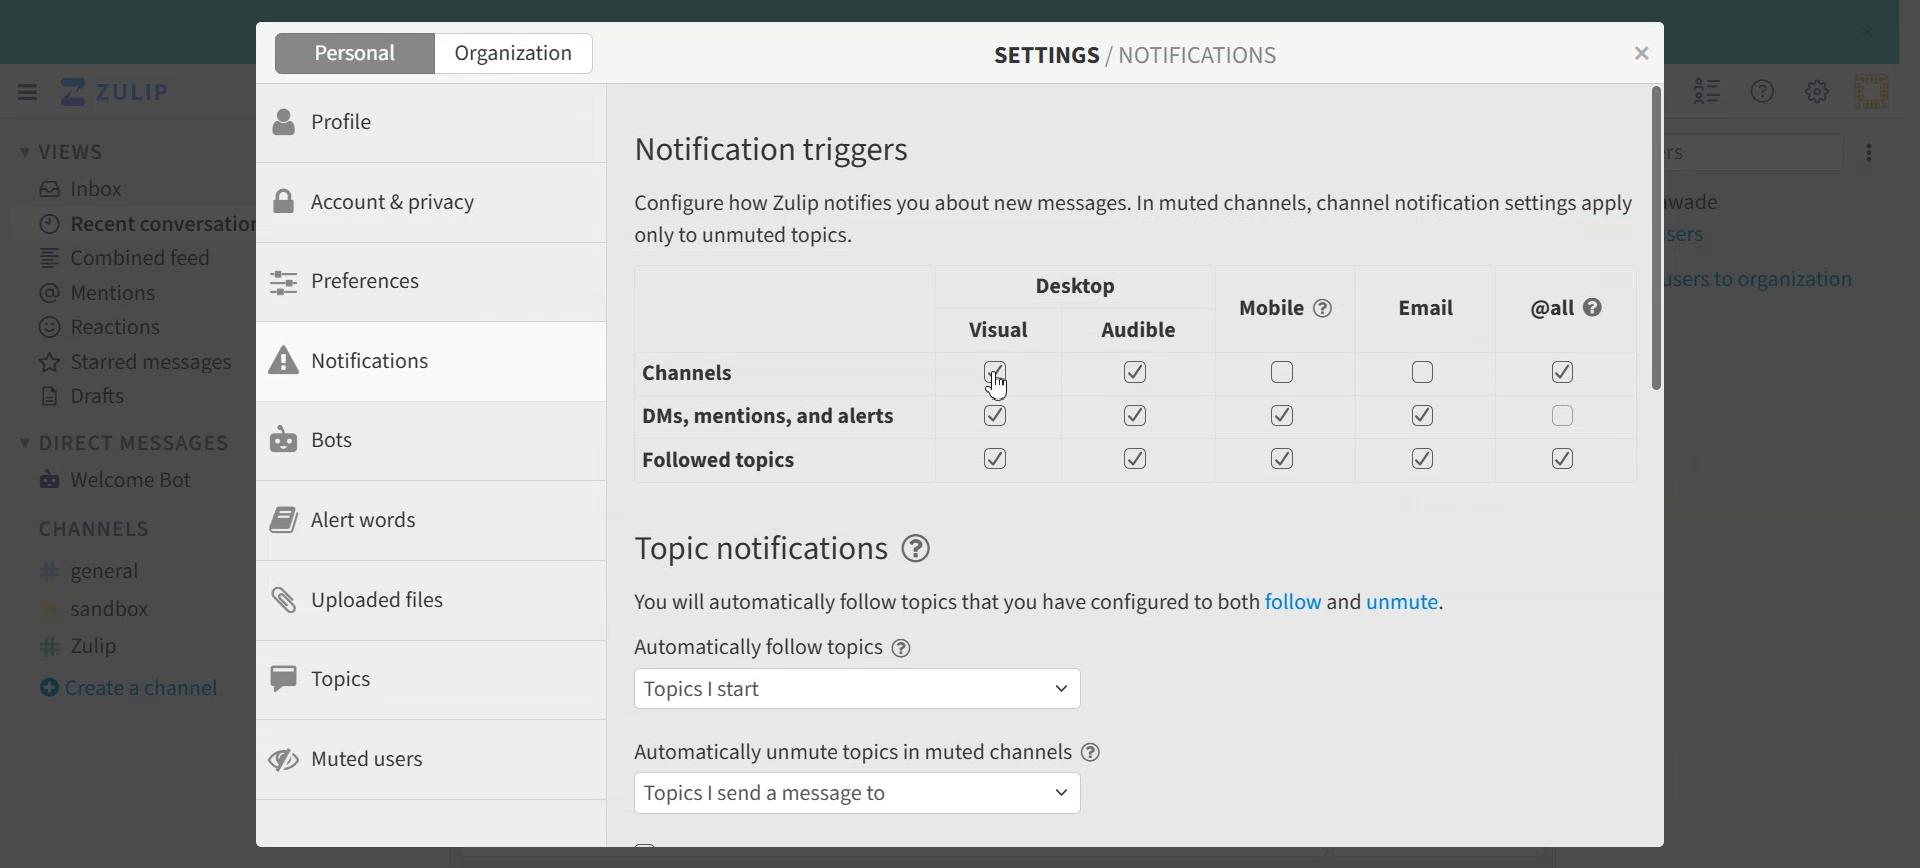  I want to click on Recent conversation, so click(134, 222).